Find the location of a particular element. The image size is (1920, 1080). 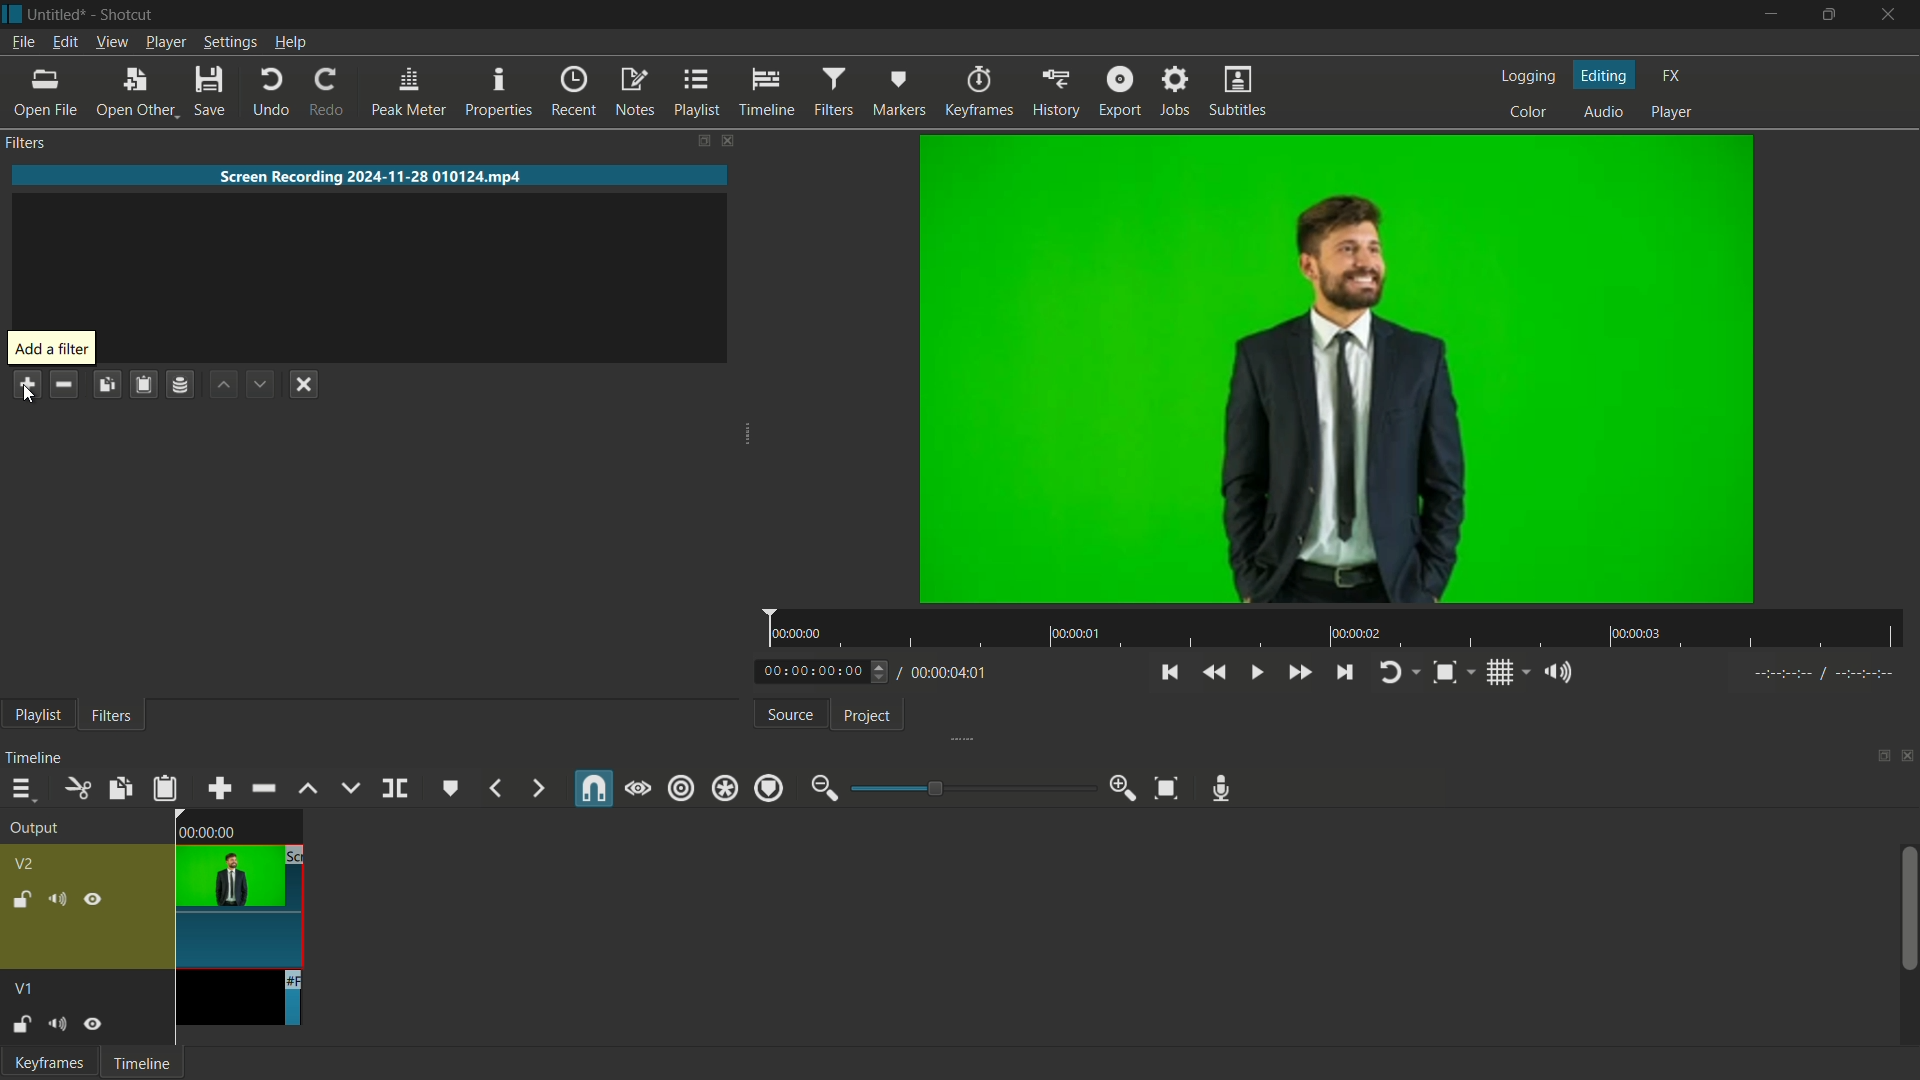

undo is located at coordinates (267, 91).